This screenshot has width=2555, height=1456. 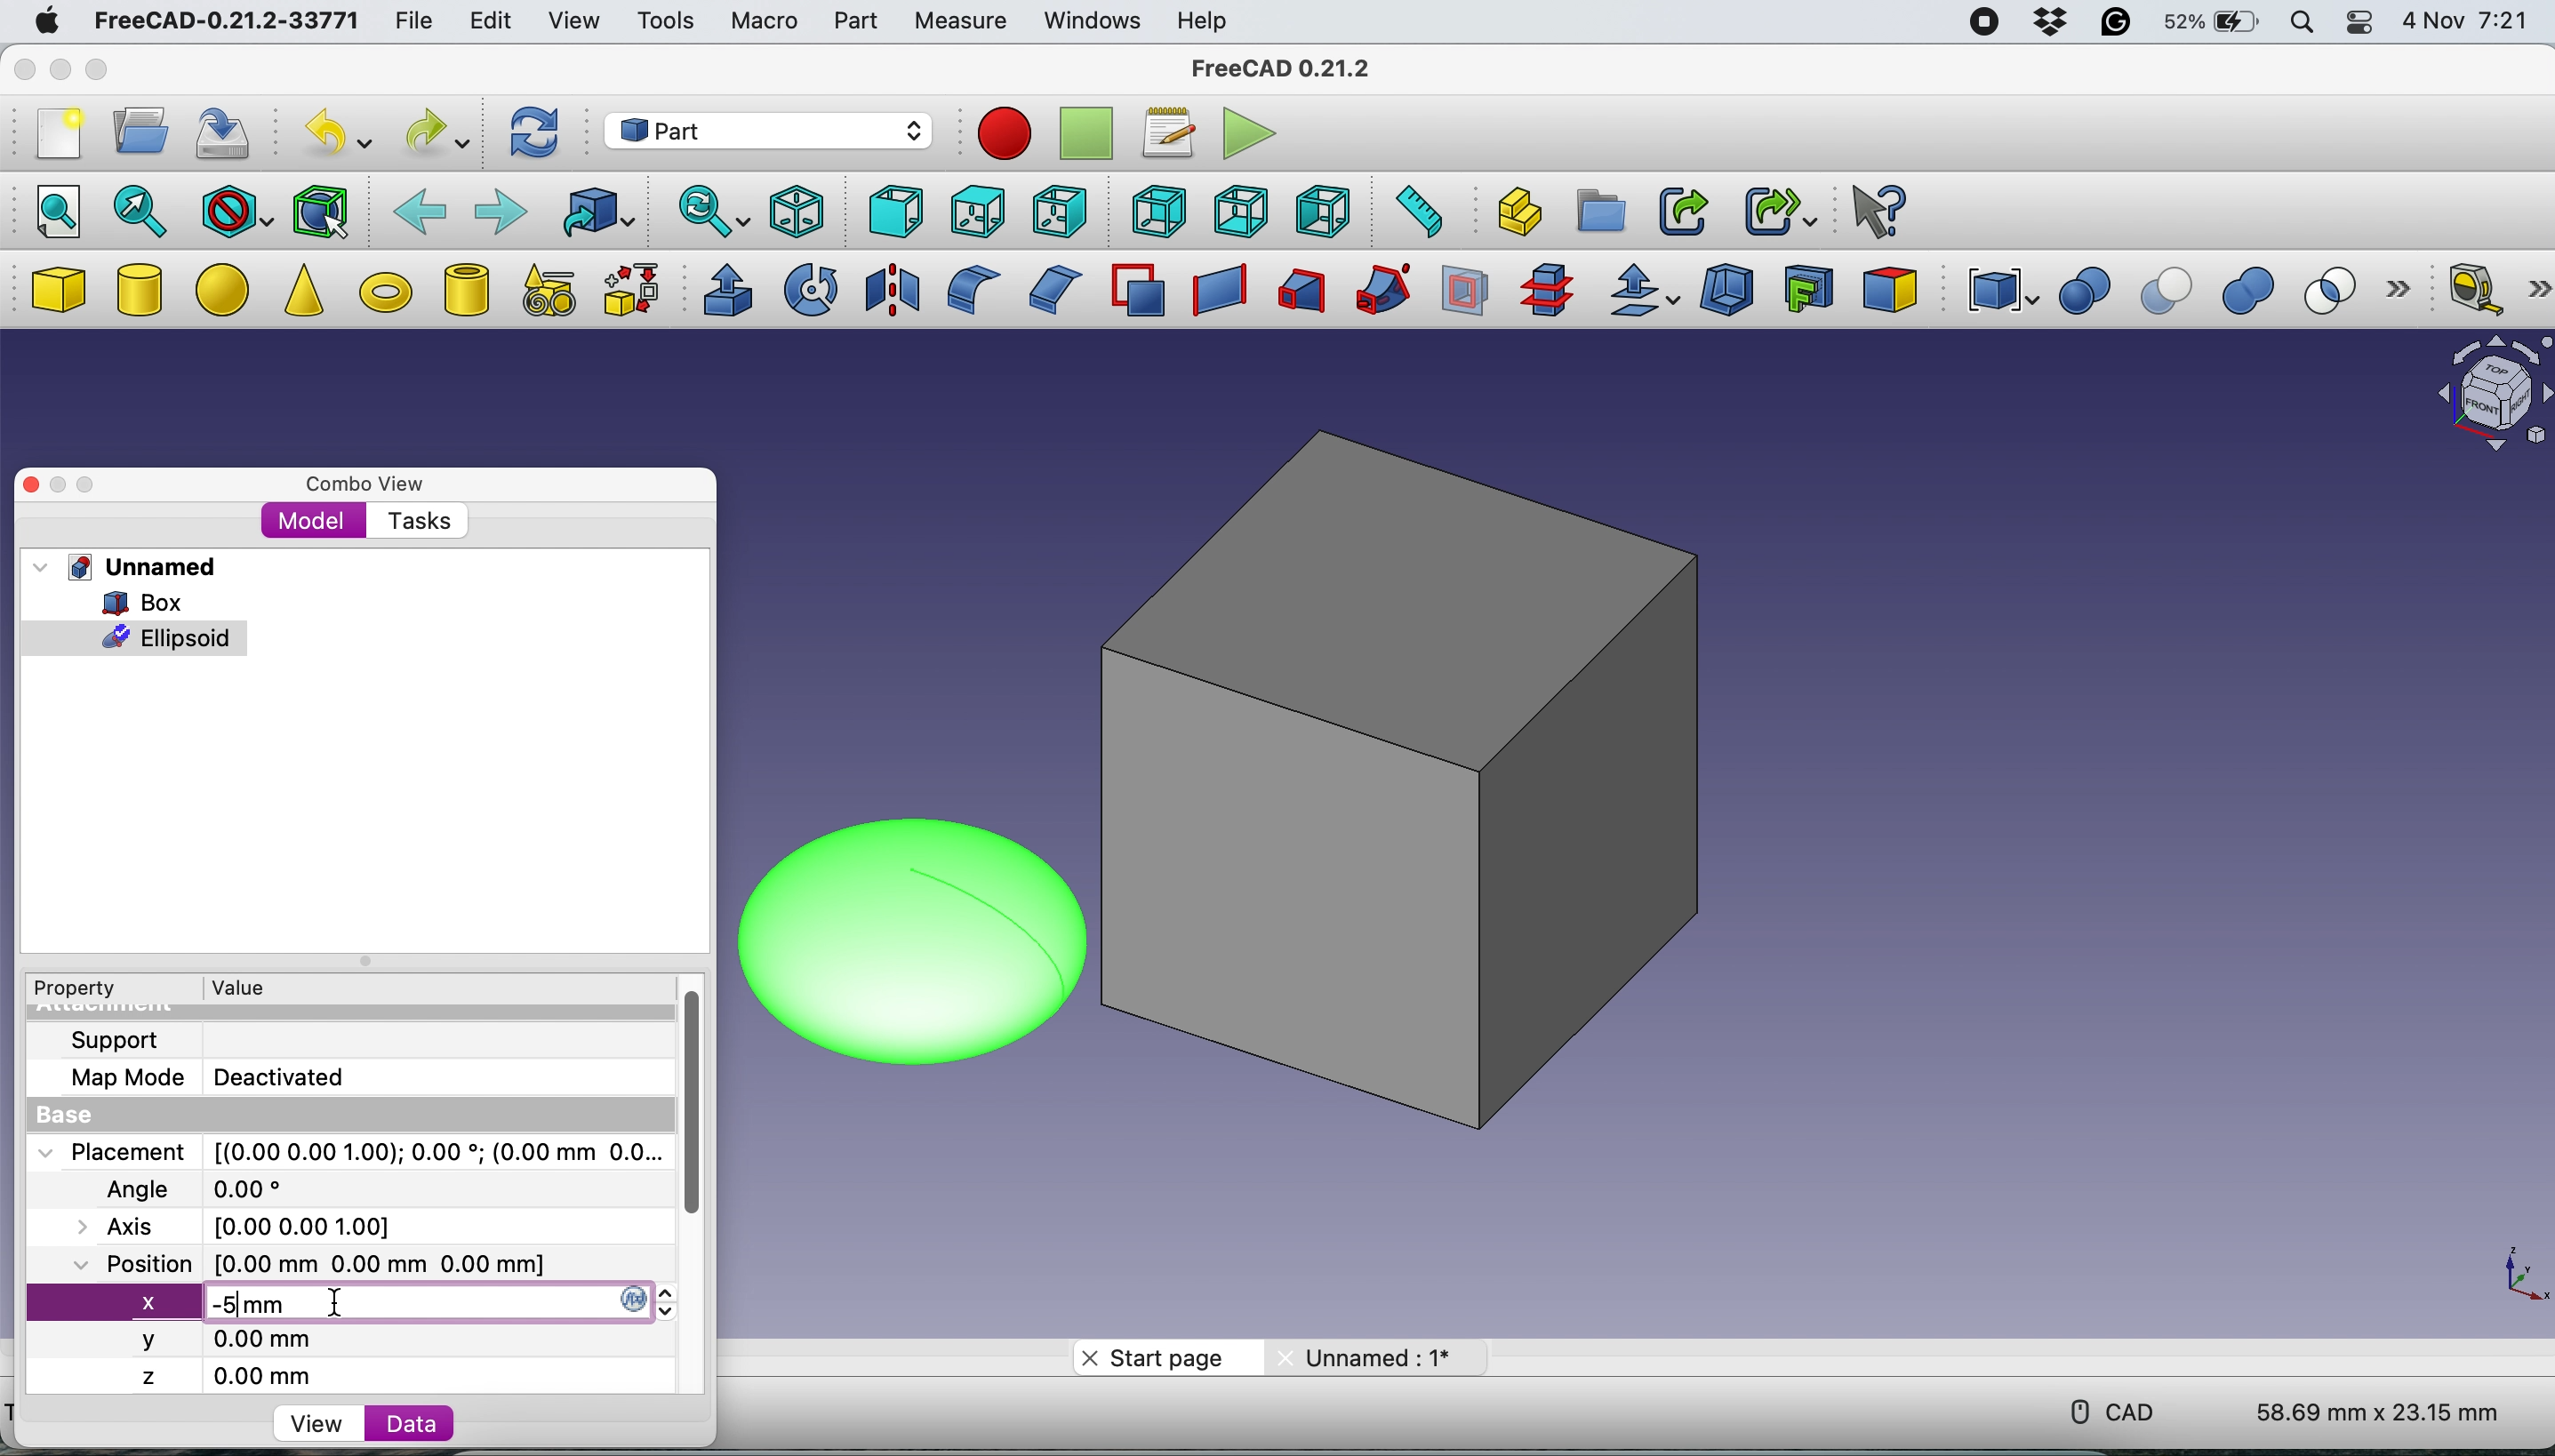 I want to click on redo, so click(x=436, y=133).